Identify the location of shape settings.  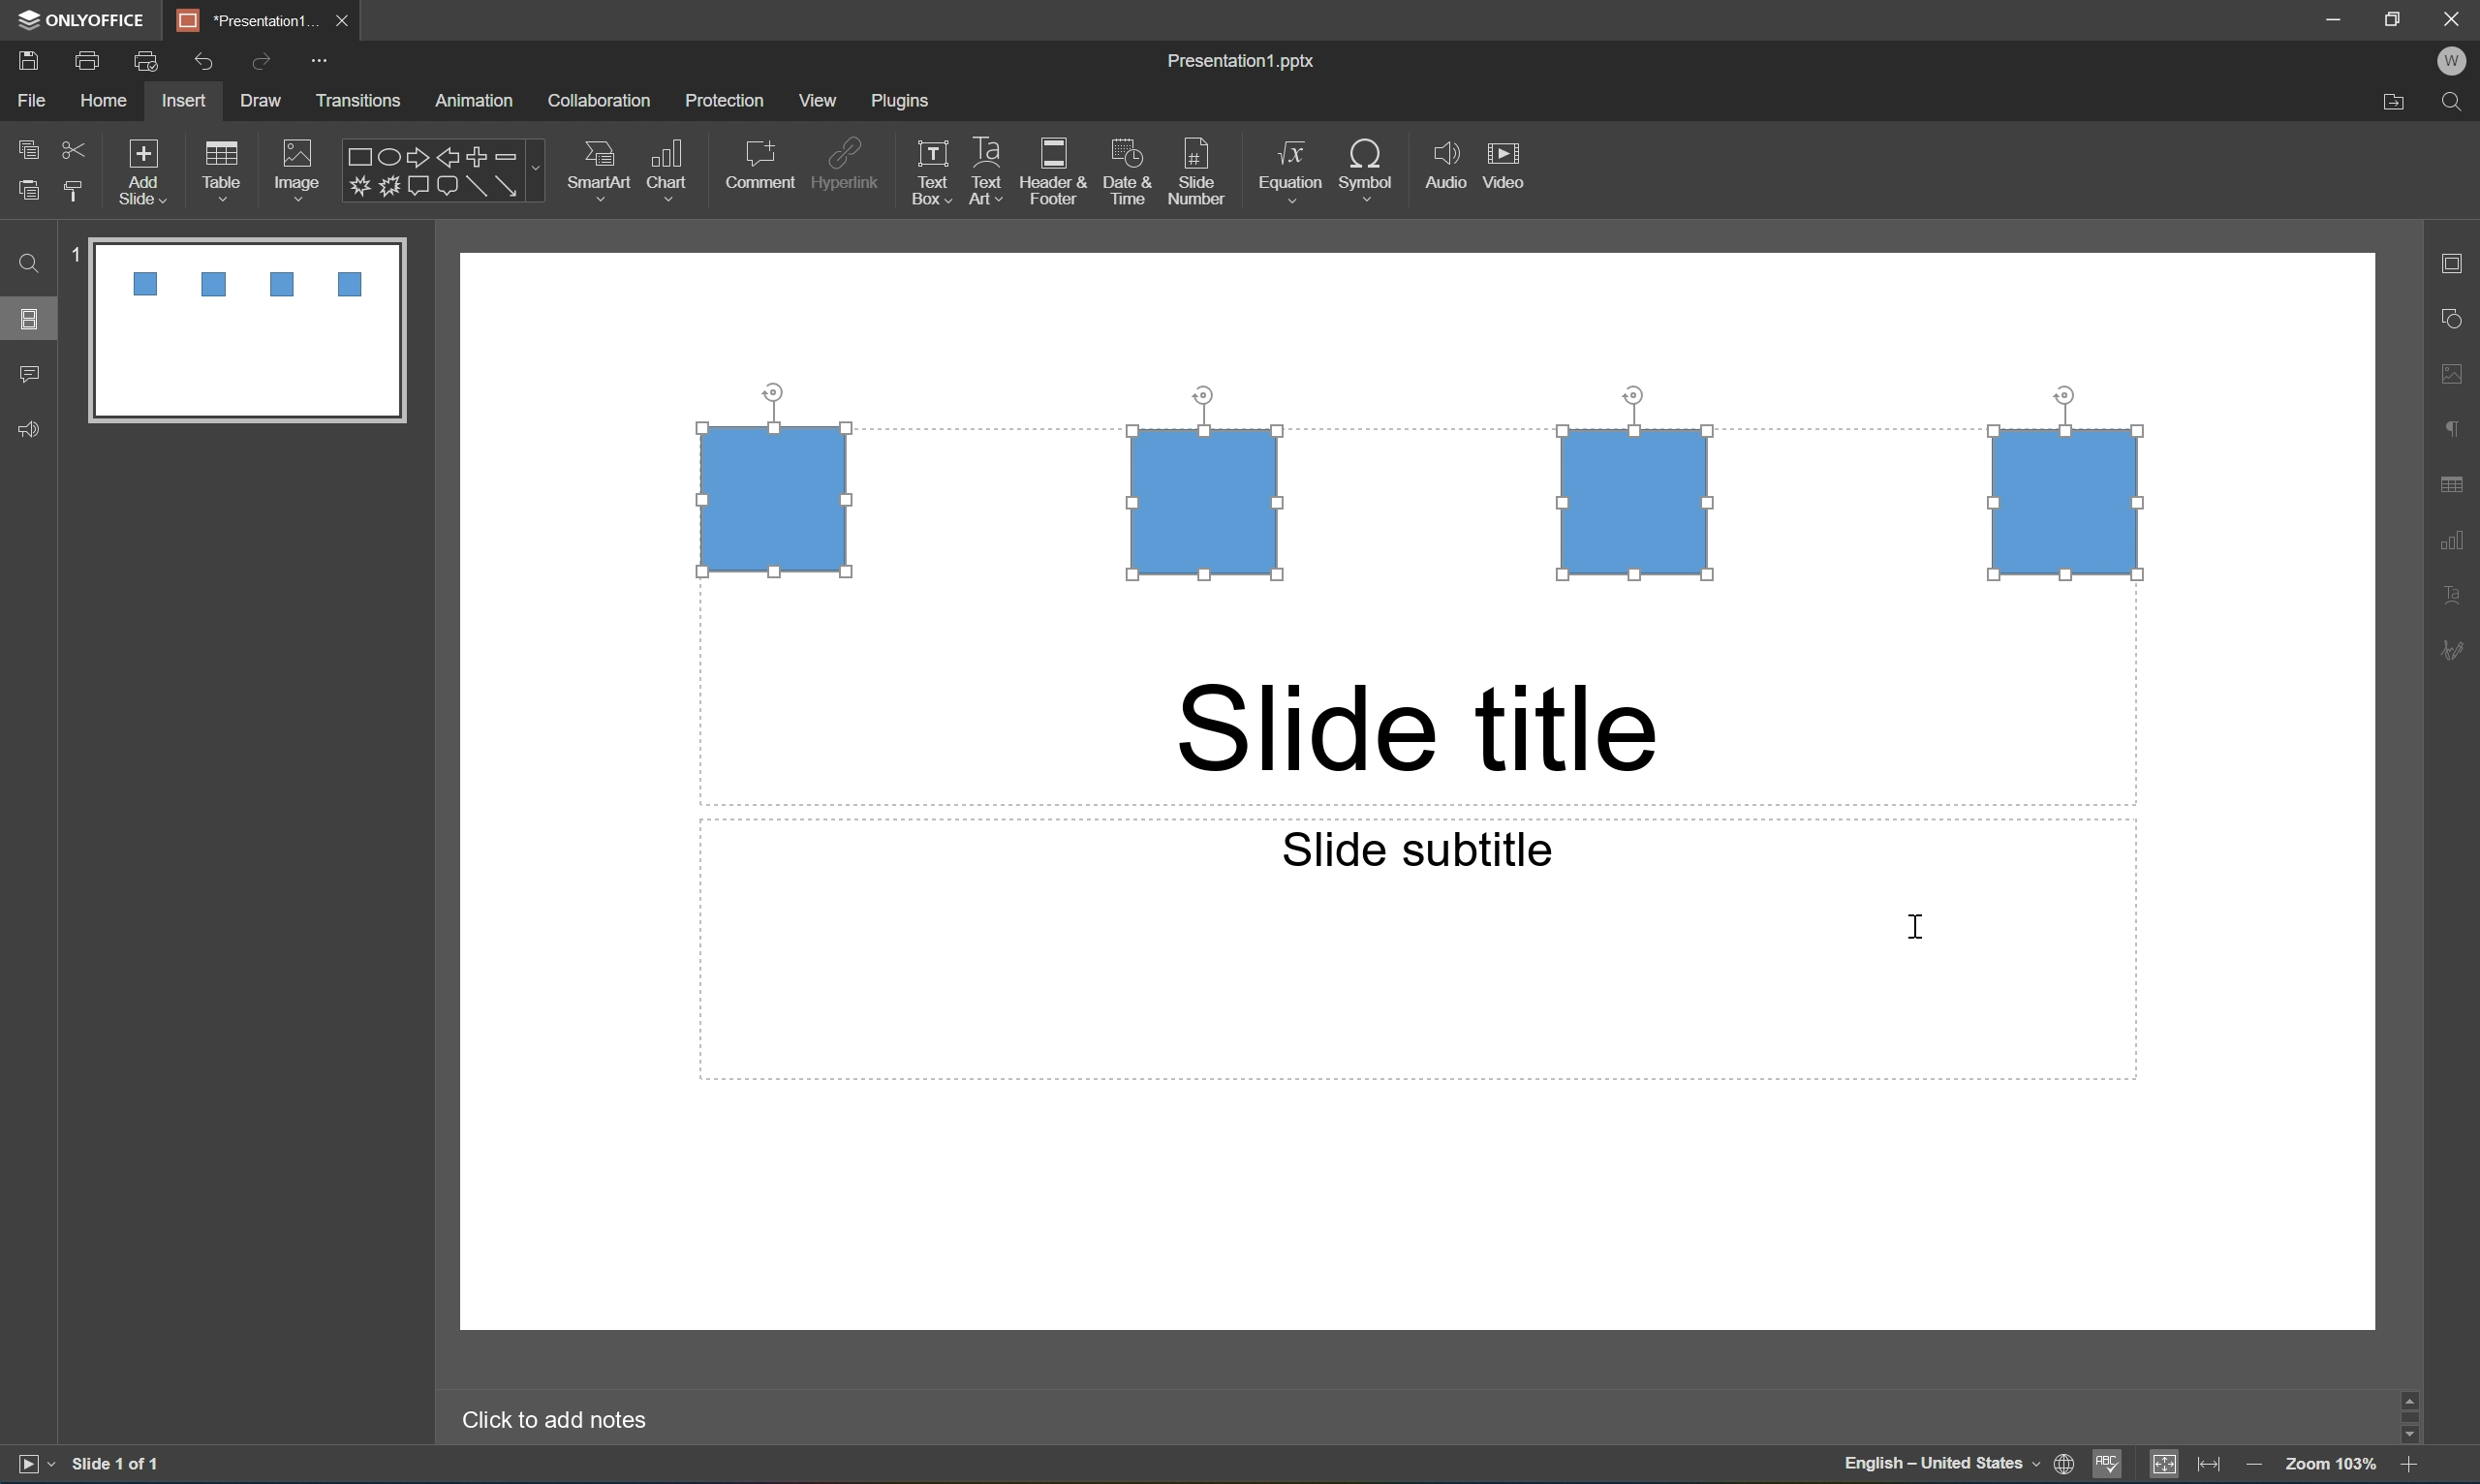
(2460, 318).